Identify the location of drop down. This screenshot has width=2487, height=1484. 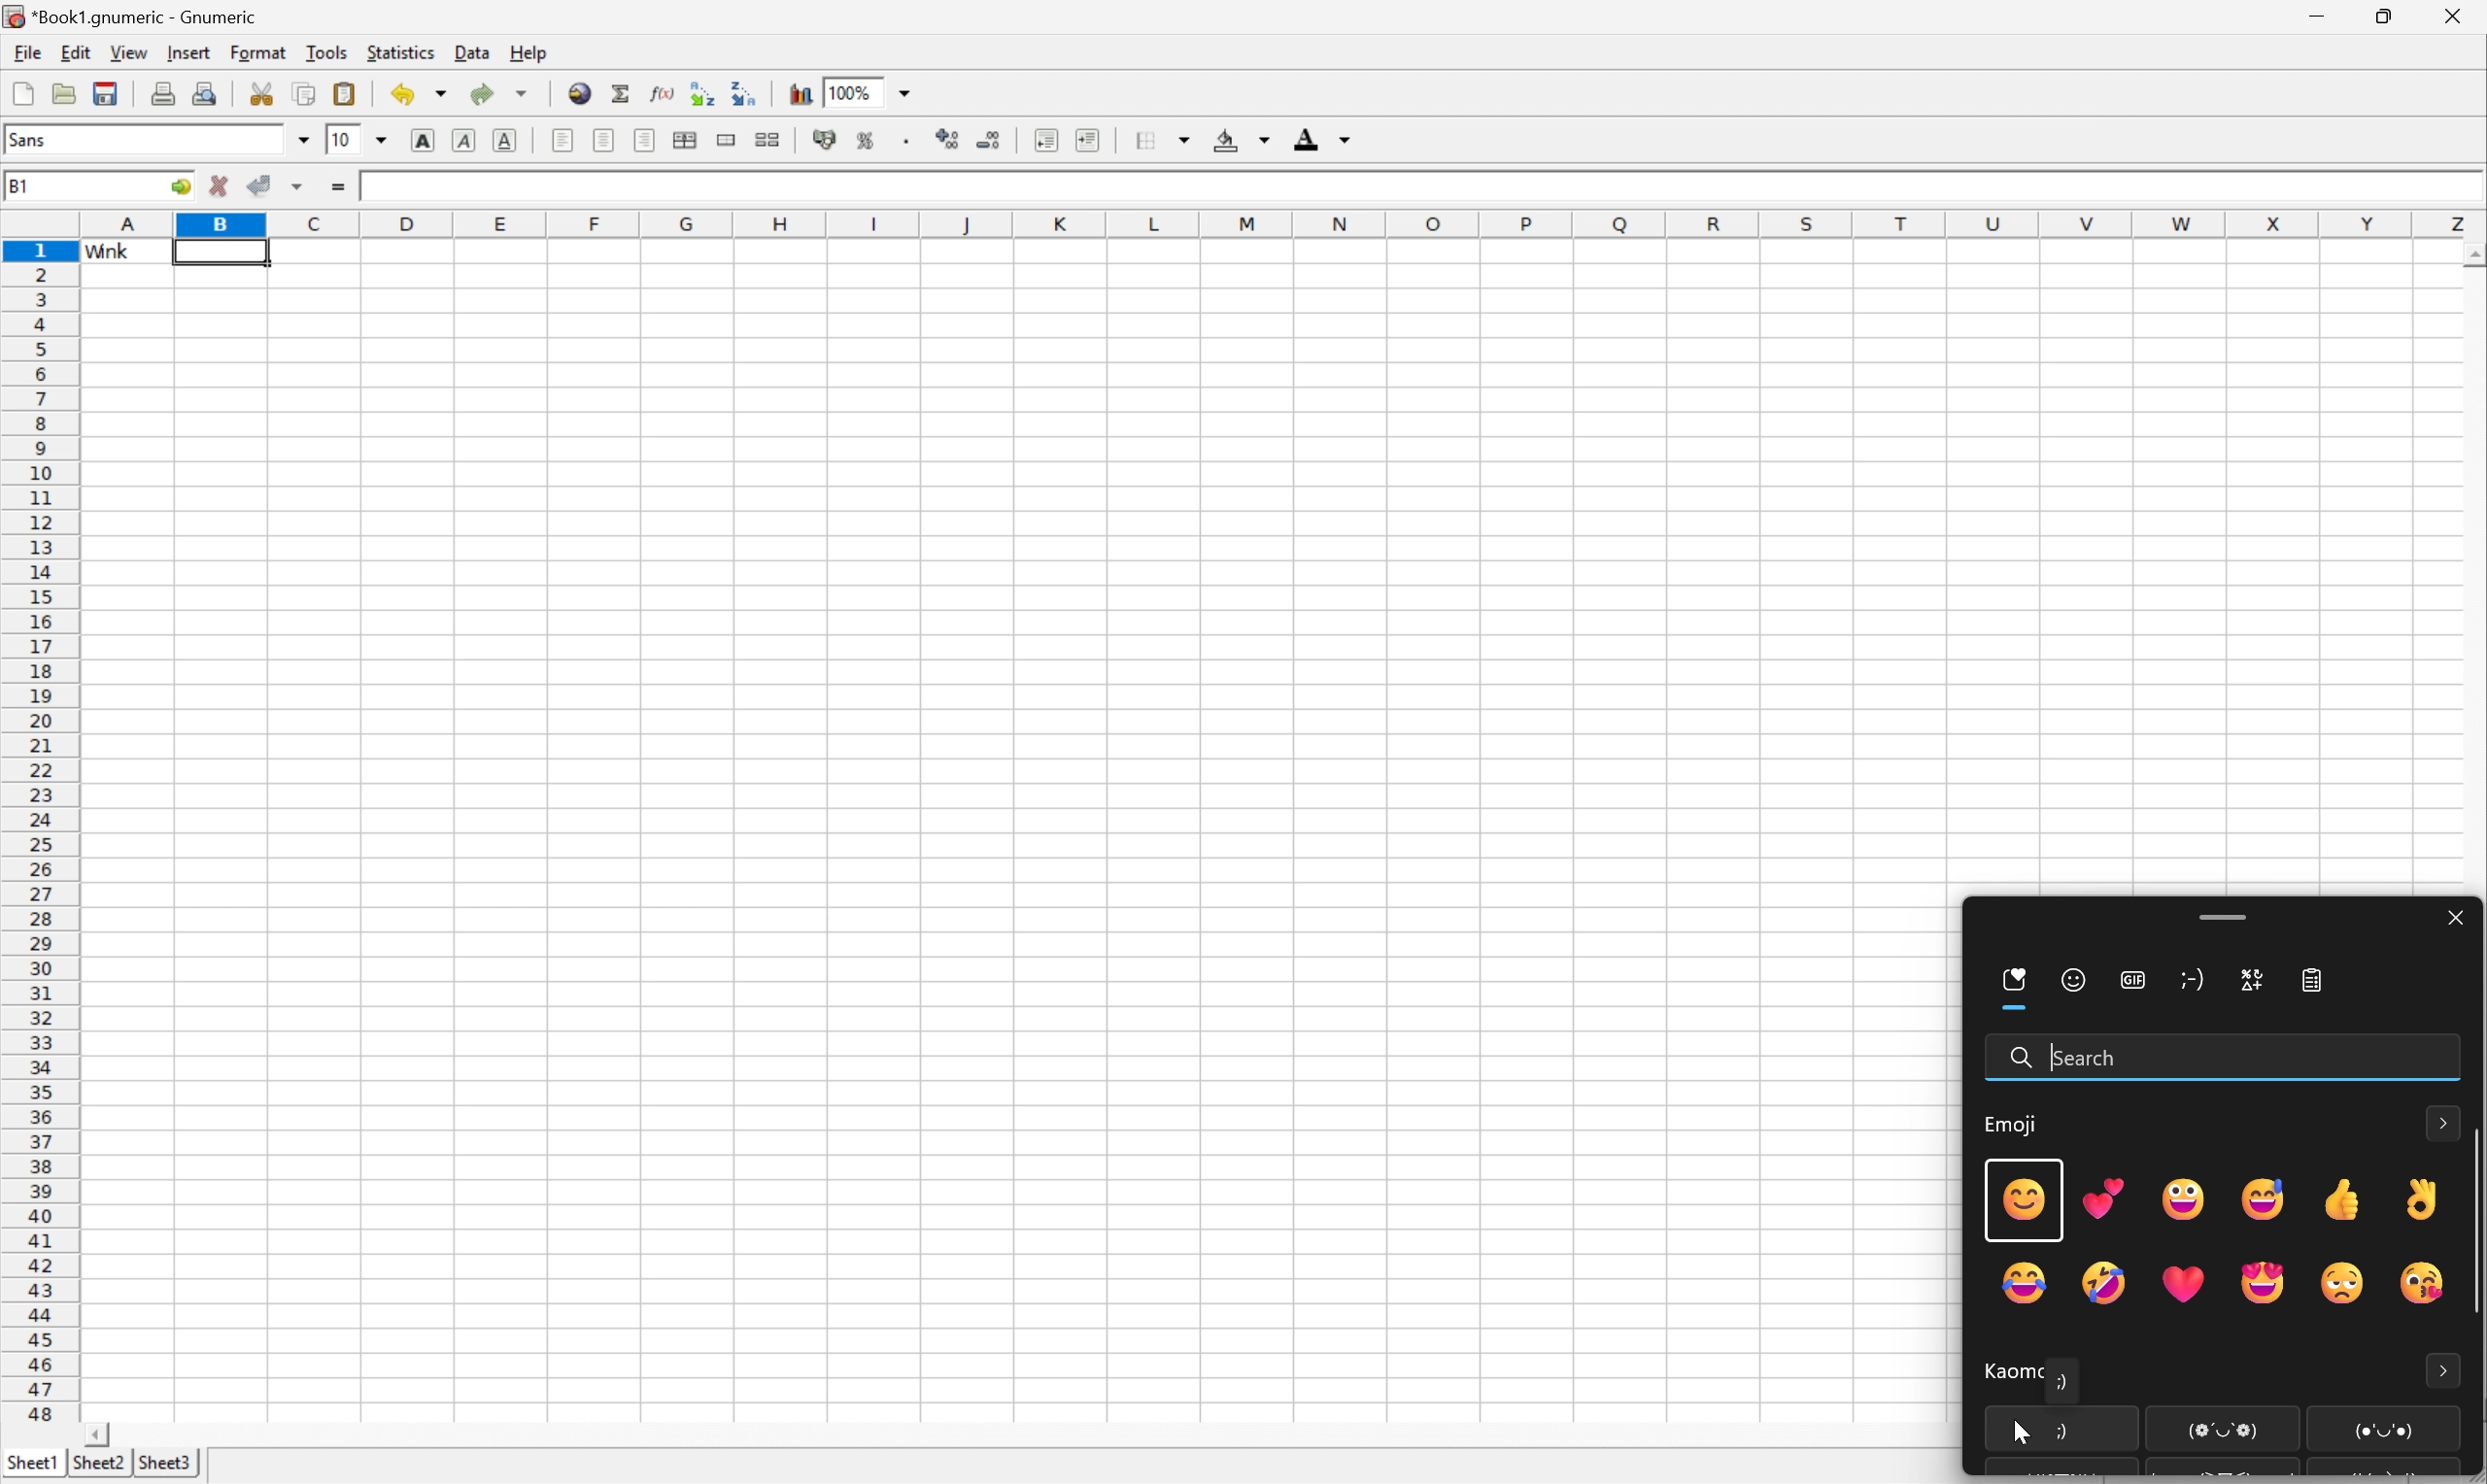
(381, 138).